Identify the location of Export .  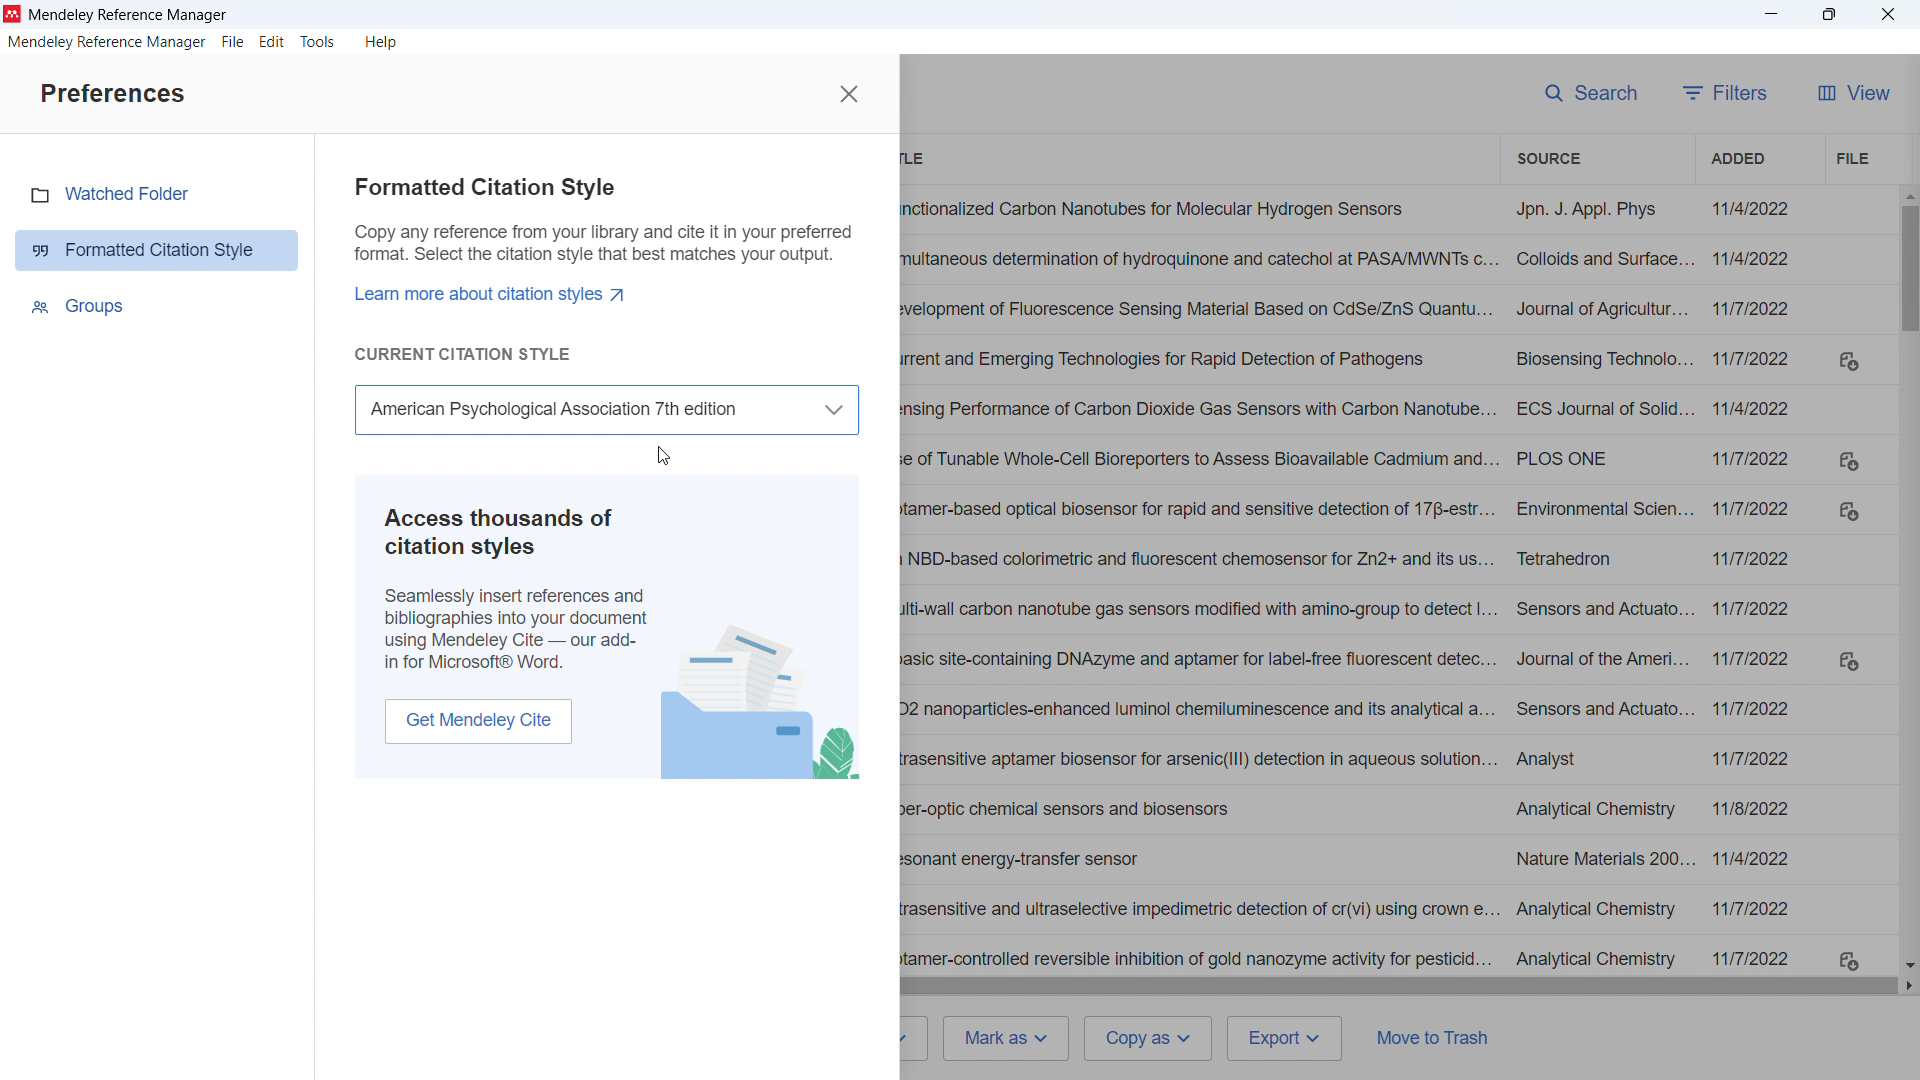
(1286, 1039).